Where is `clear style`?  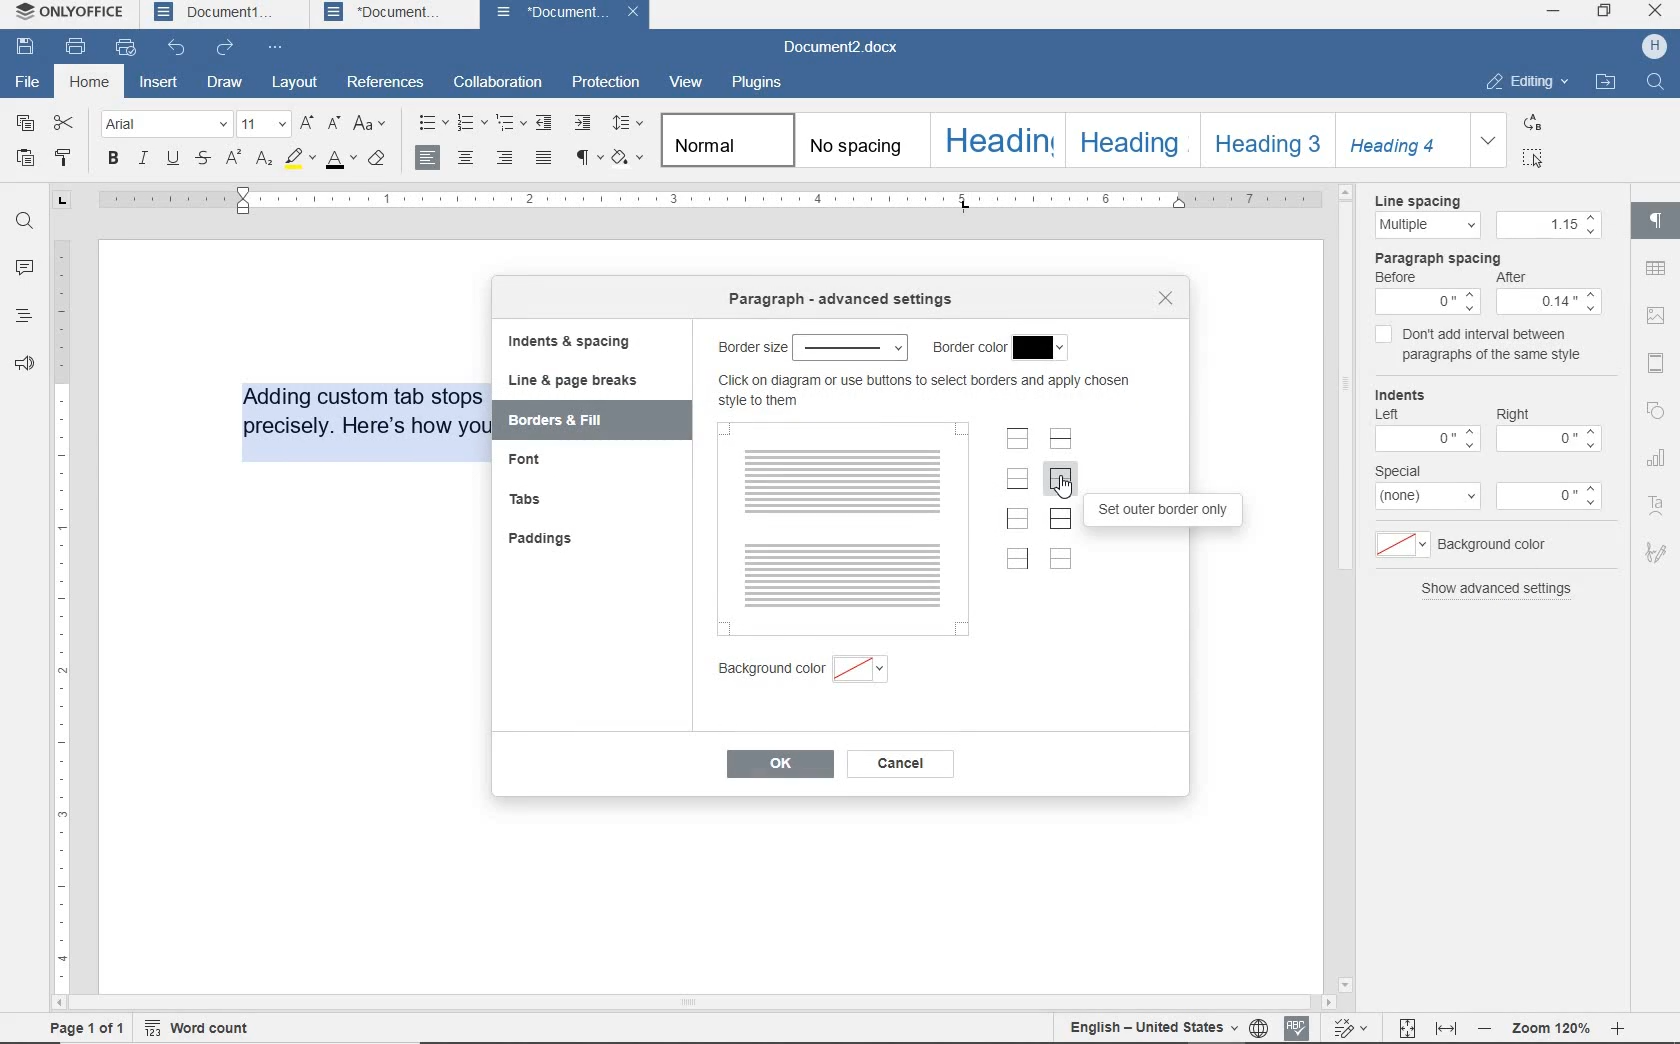 clear style is located at coordinates (381, 161).